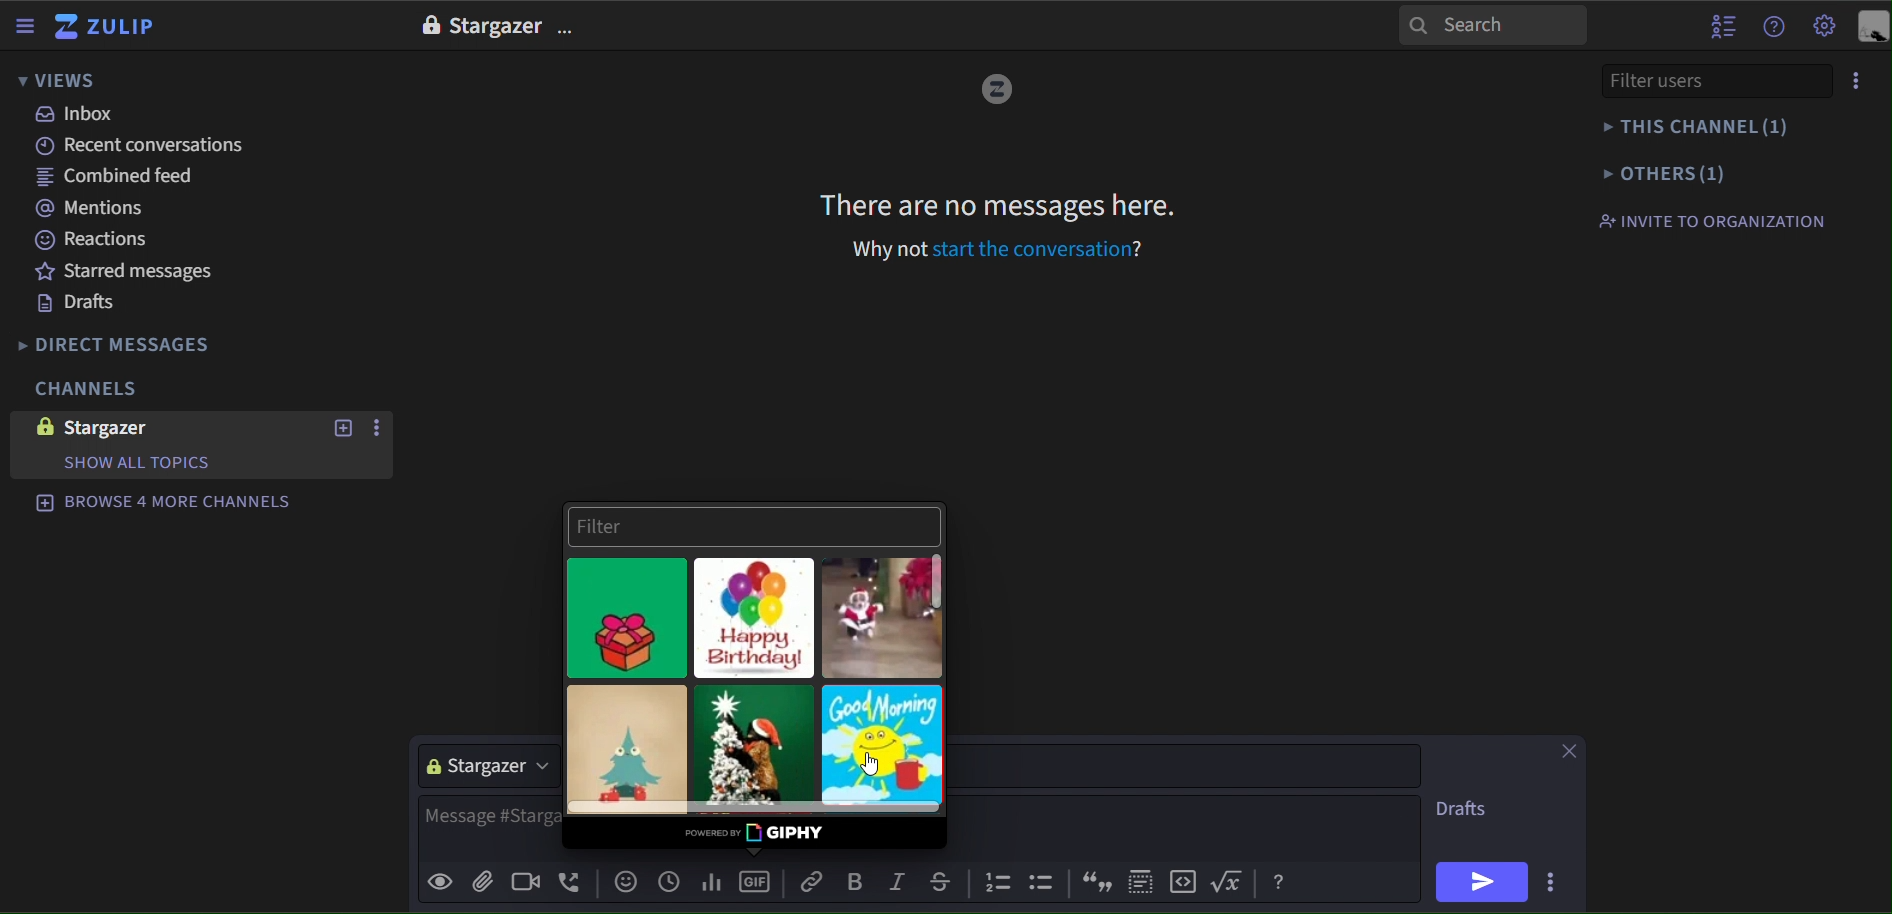 This screenshot has height=914, width=1892. I want to click on mentions, so click(99, 210).